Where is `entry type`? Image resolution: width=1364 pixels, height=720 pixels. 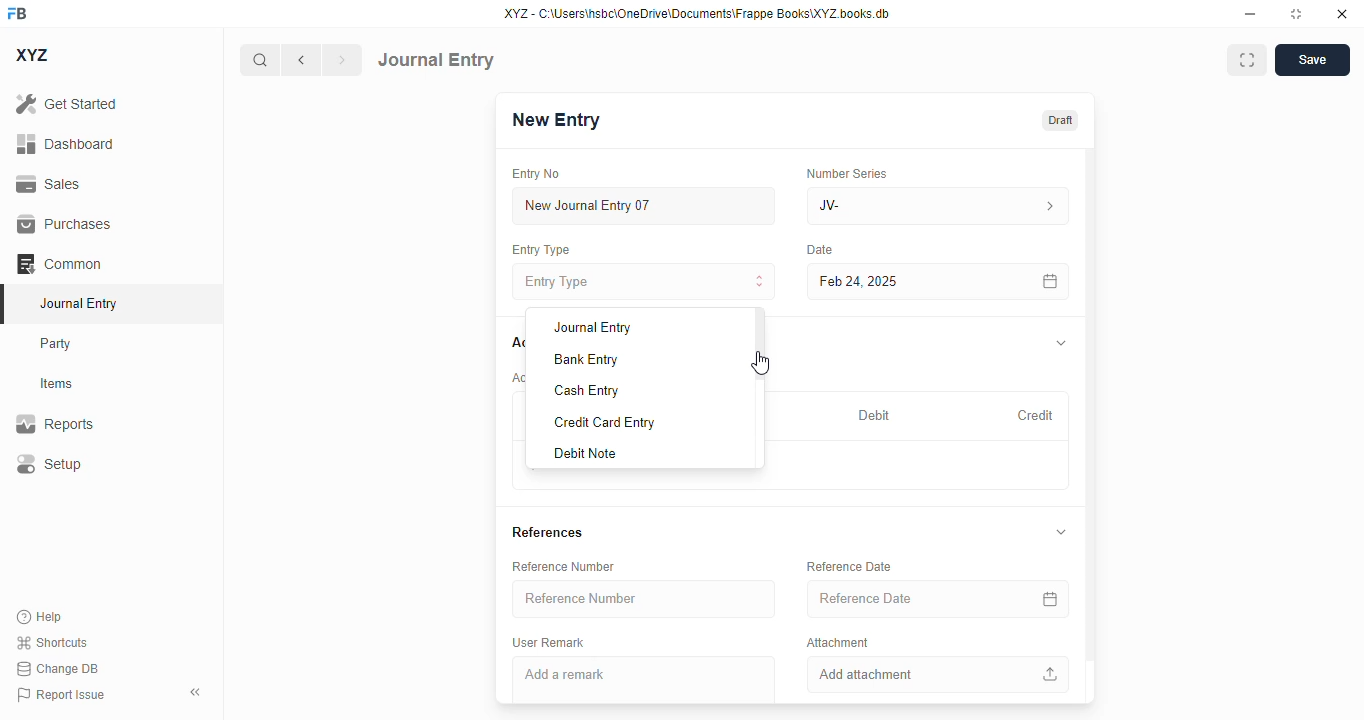
entry type is located at coordinates (643, 280).